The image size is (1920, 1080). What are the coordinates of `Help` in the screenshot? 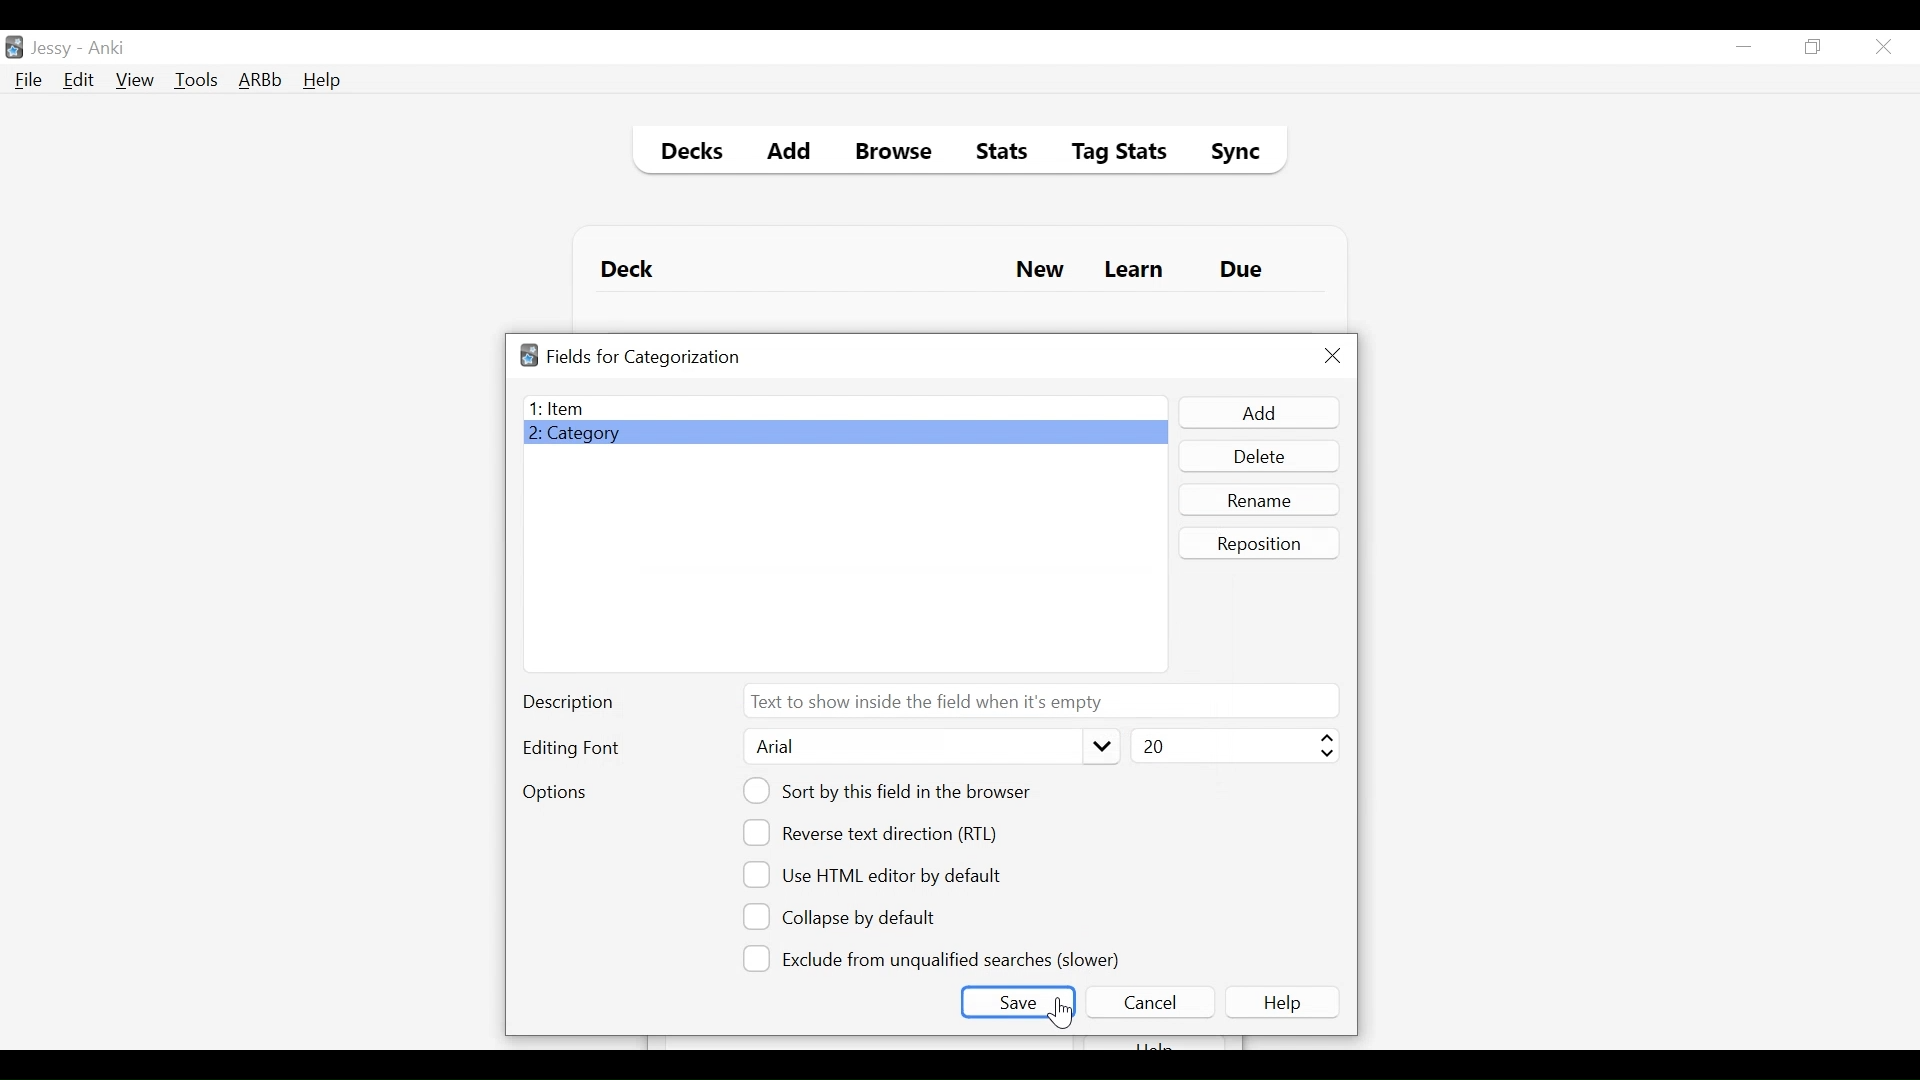 It's located at (1286, 1002).